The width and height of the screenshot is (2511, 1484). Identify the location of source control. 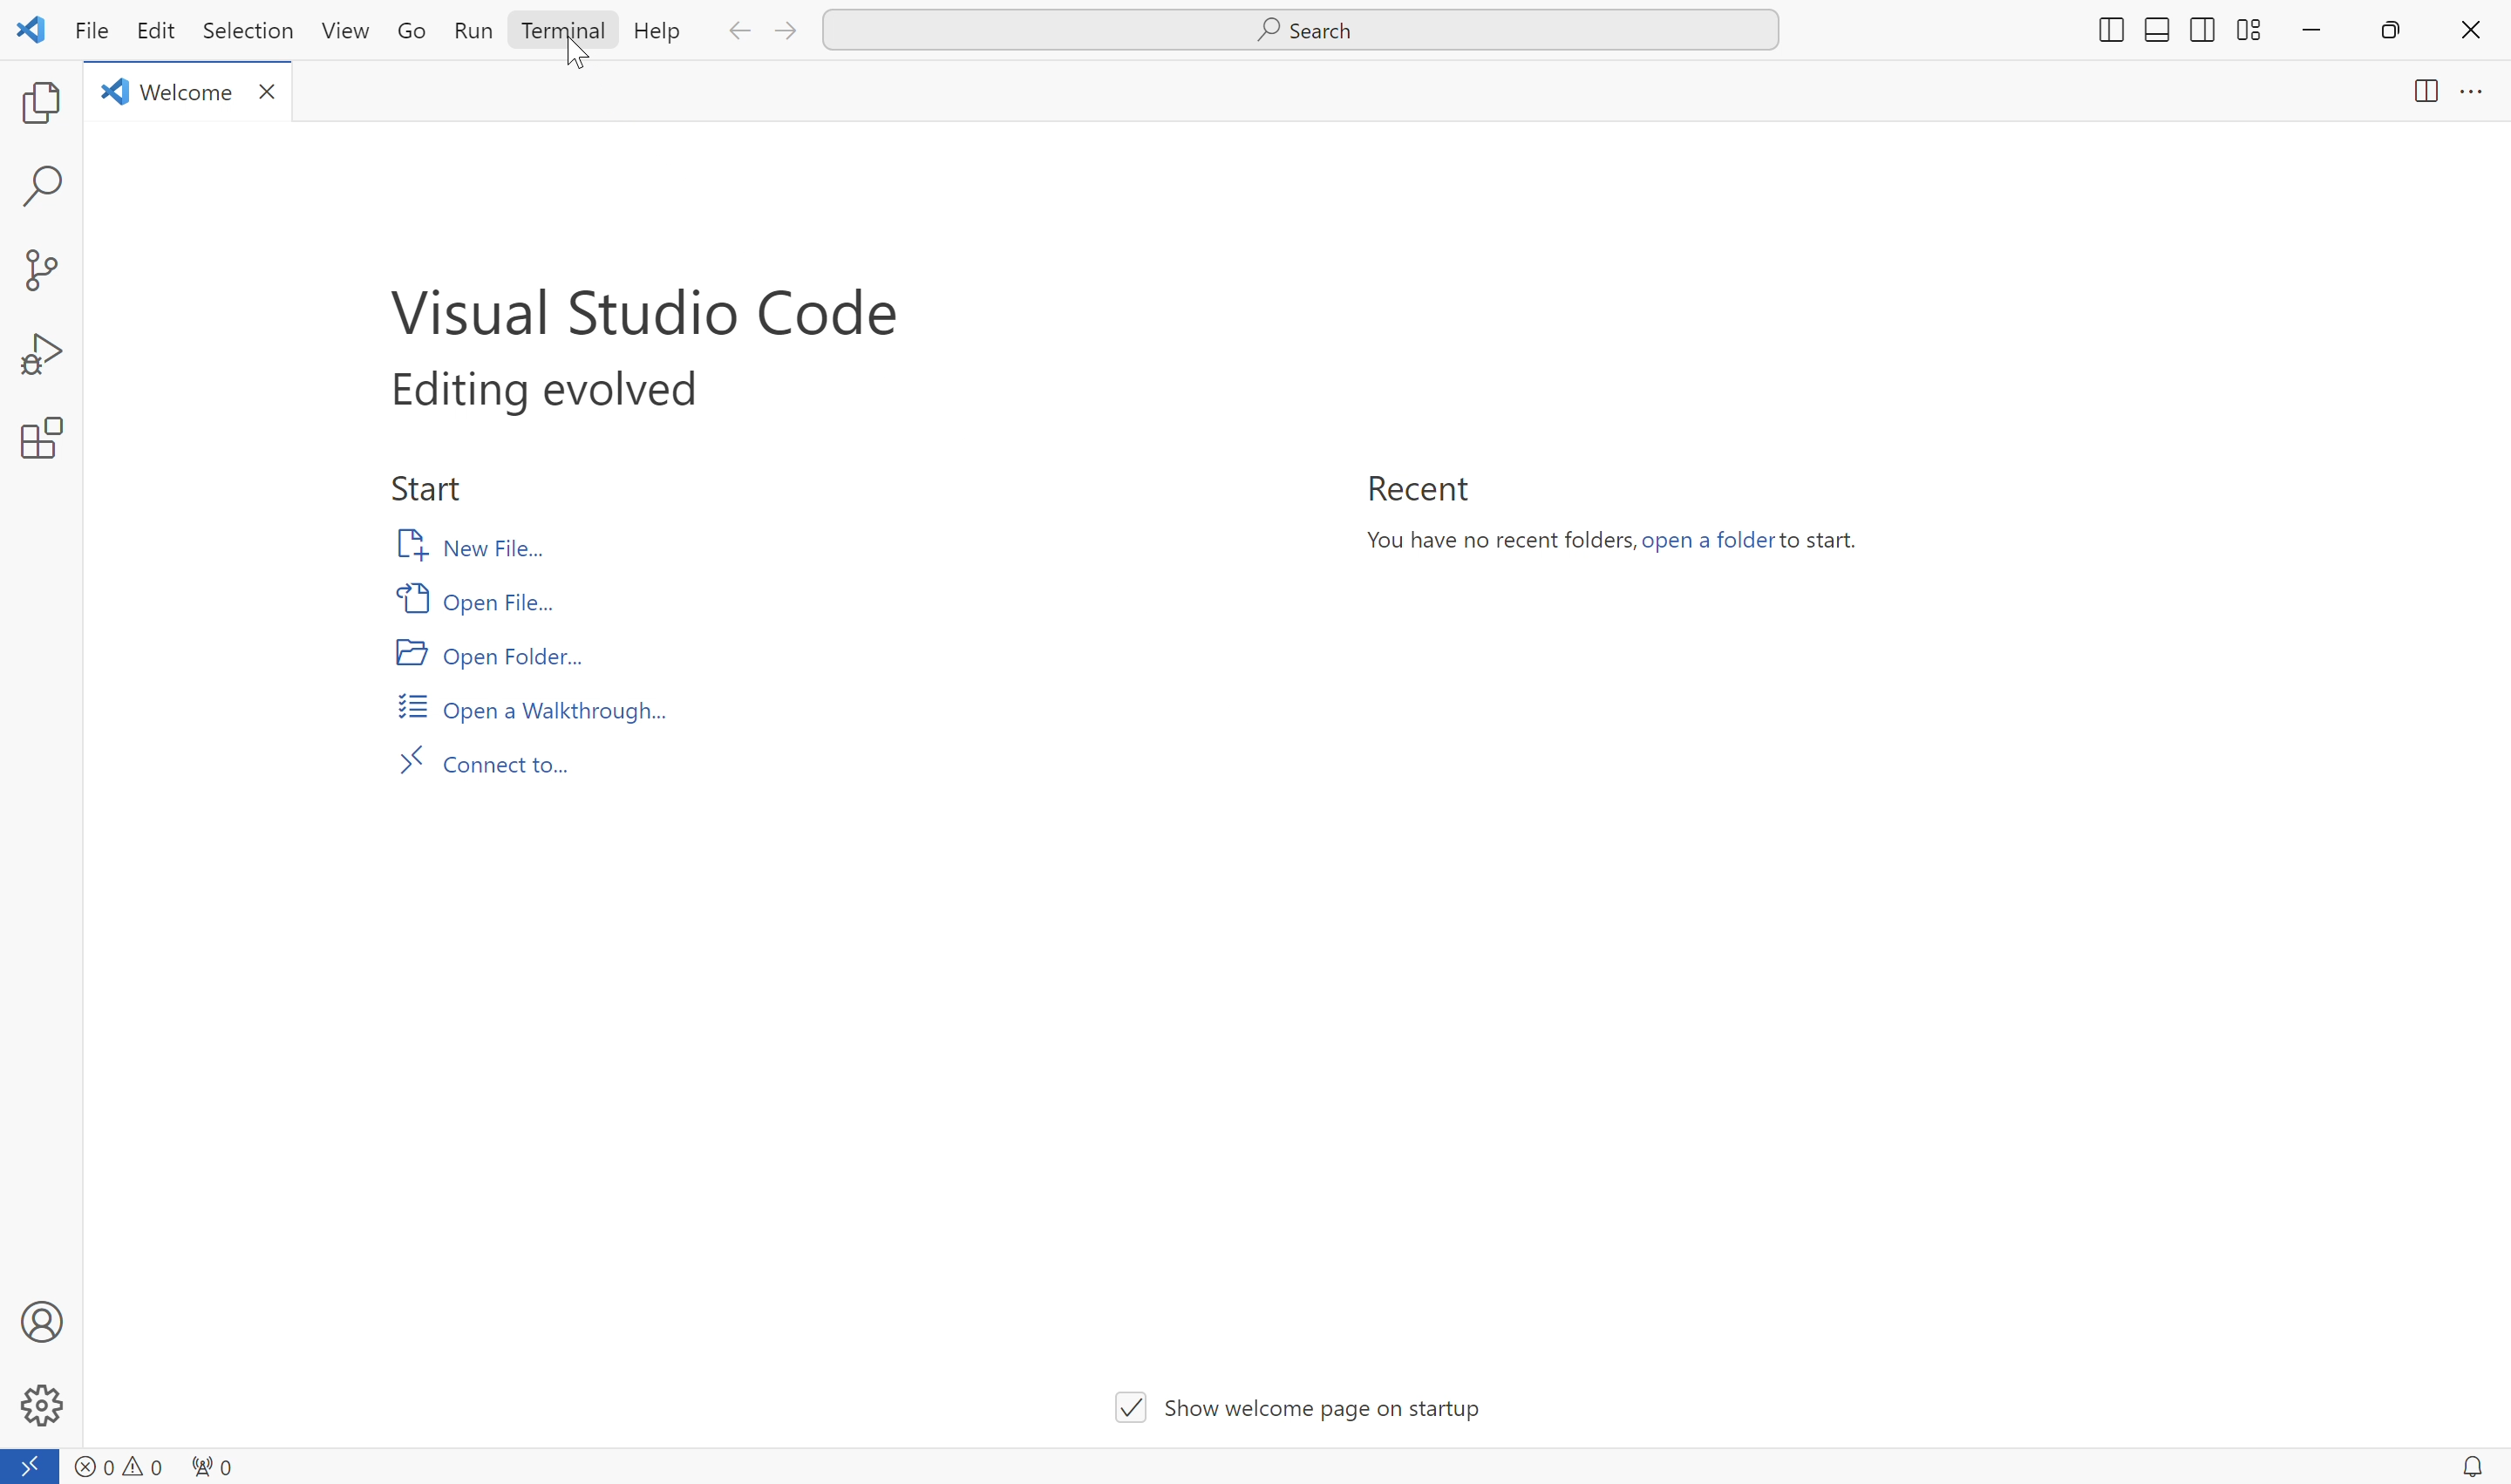
(39, 269).